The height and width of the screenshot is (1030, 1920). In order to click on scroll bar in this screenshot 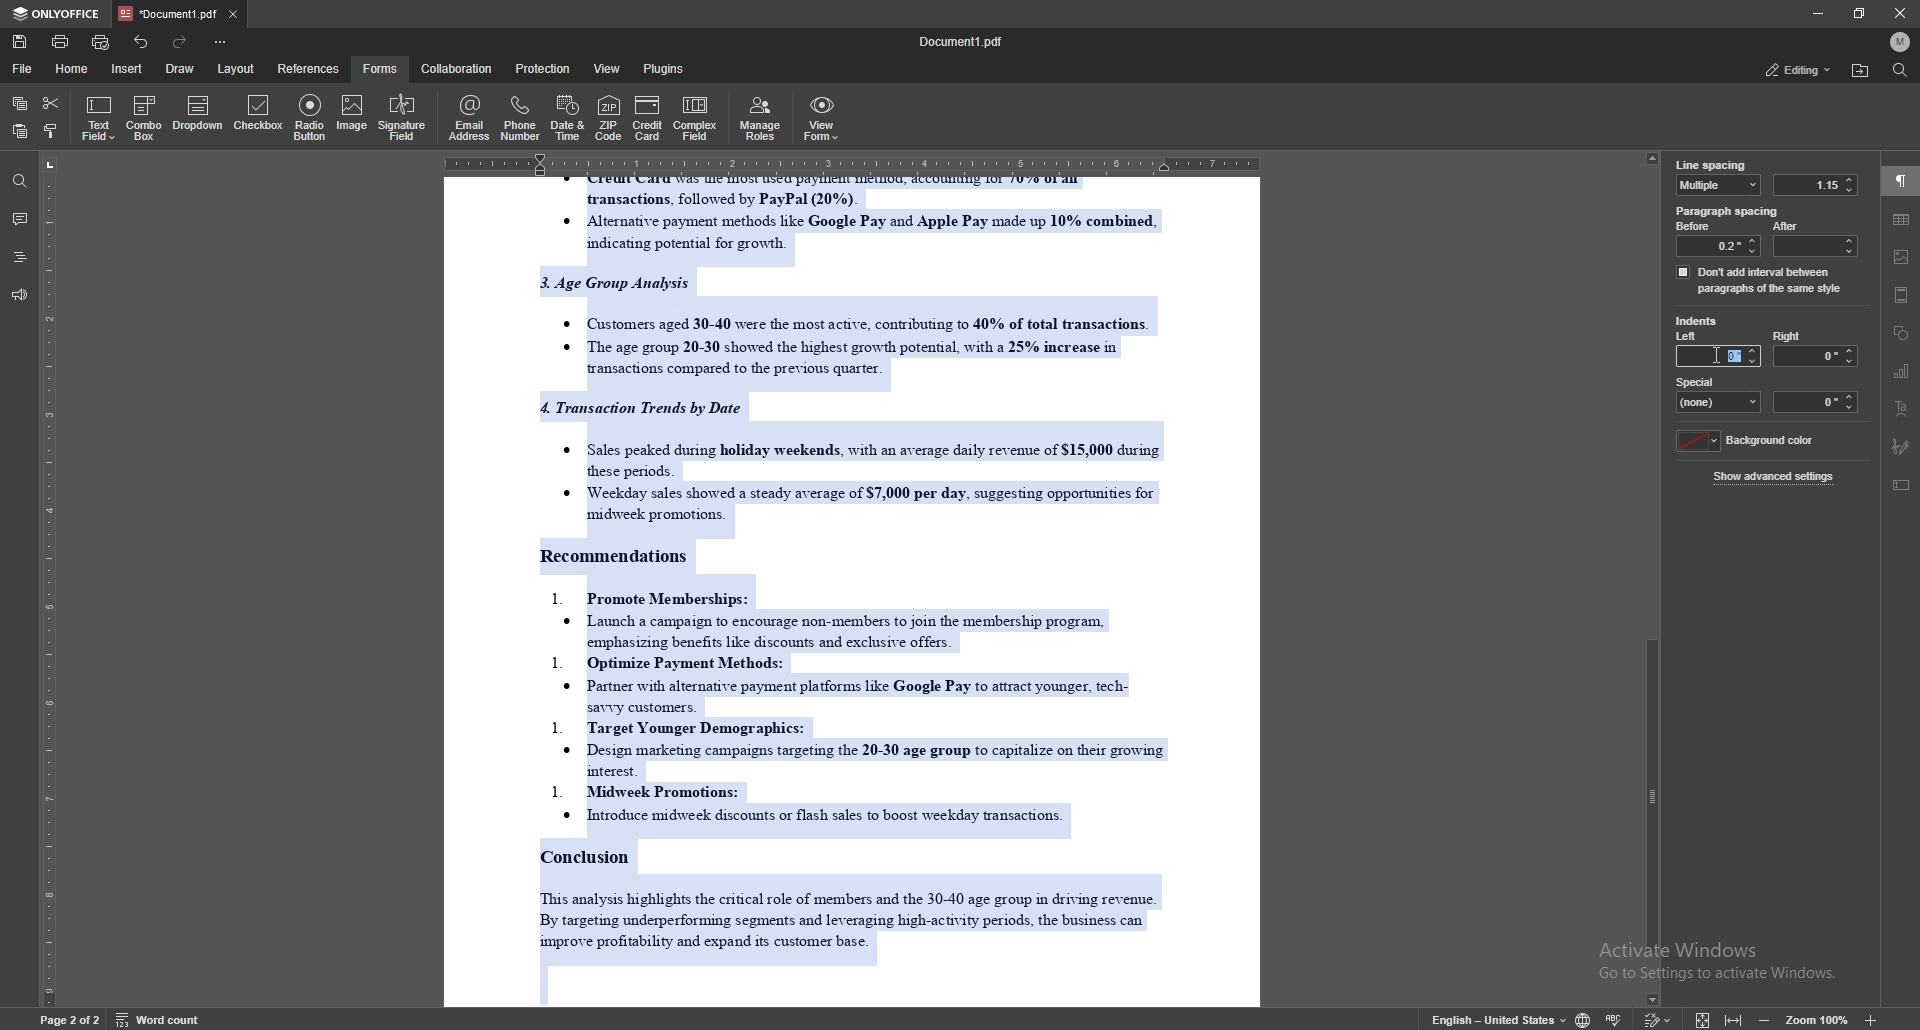, I will do `click(1656, 576)`.